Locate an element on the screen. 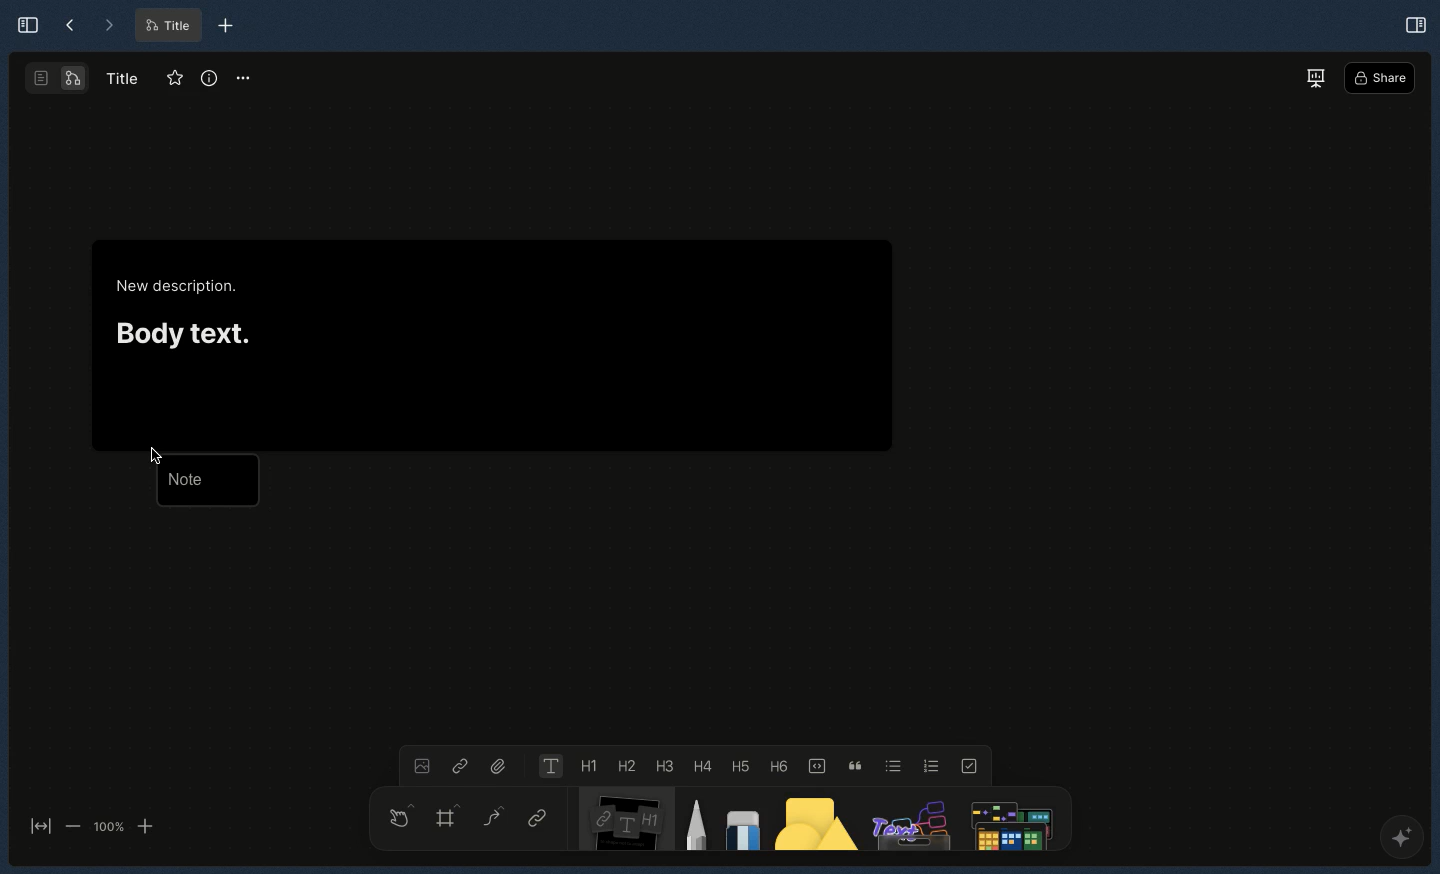 The width and height of the screenshot is (1440, 874). Title is located at coordinates (120, 77).